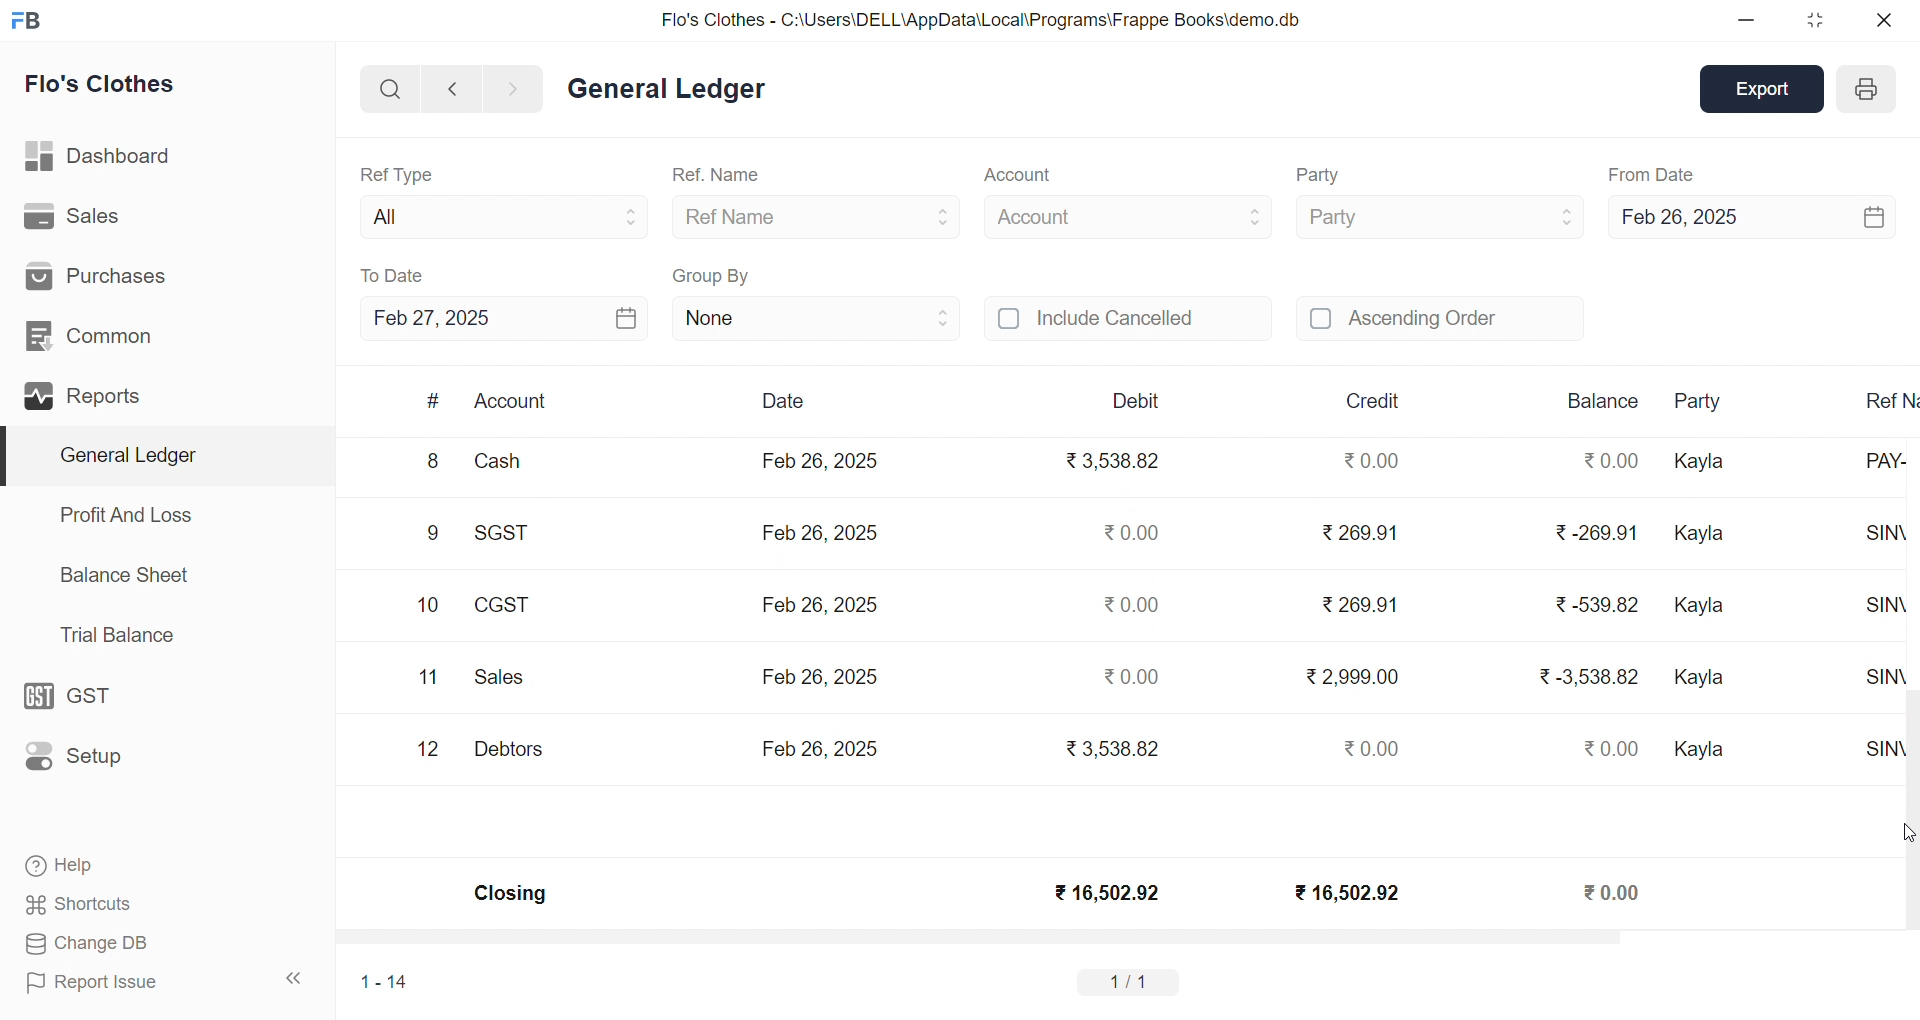 Image resolution: width=1920 pixels, height=1020 pixels. I want to click on SINV-, so click(1872, 613).